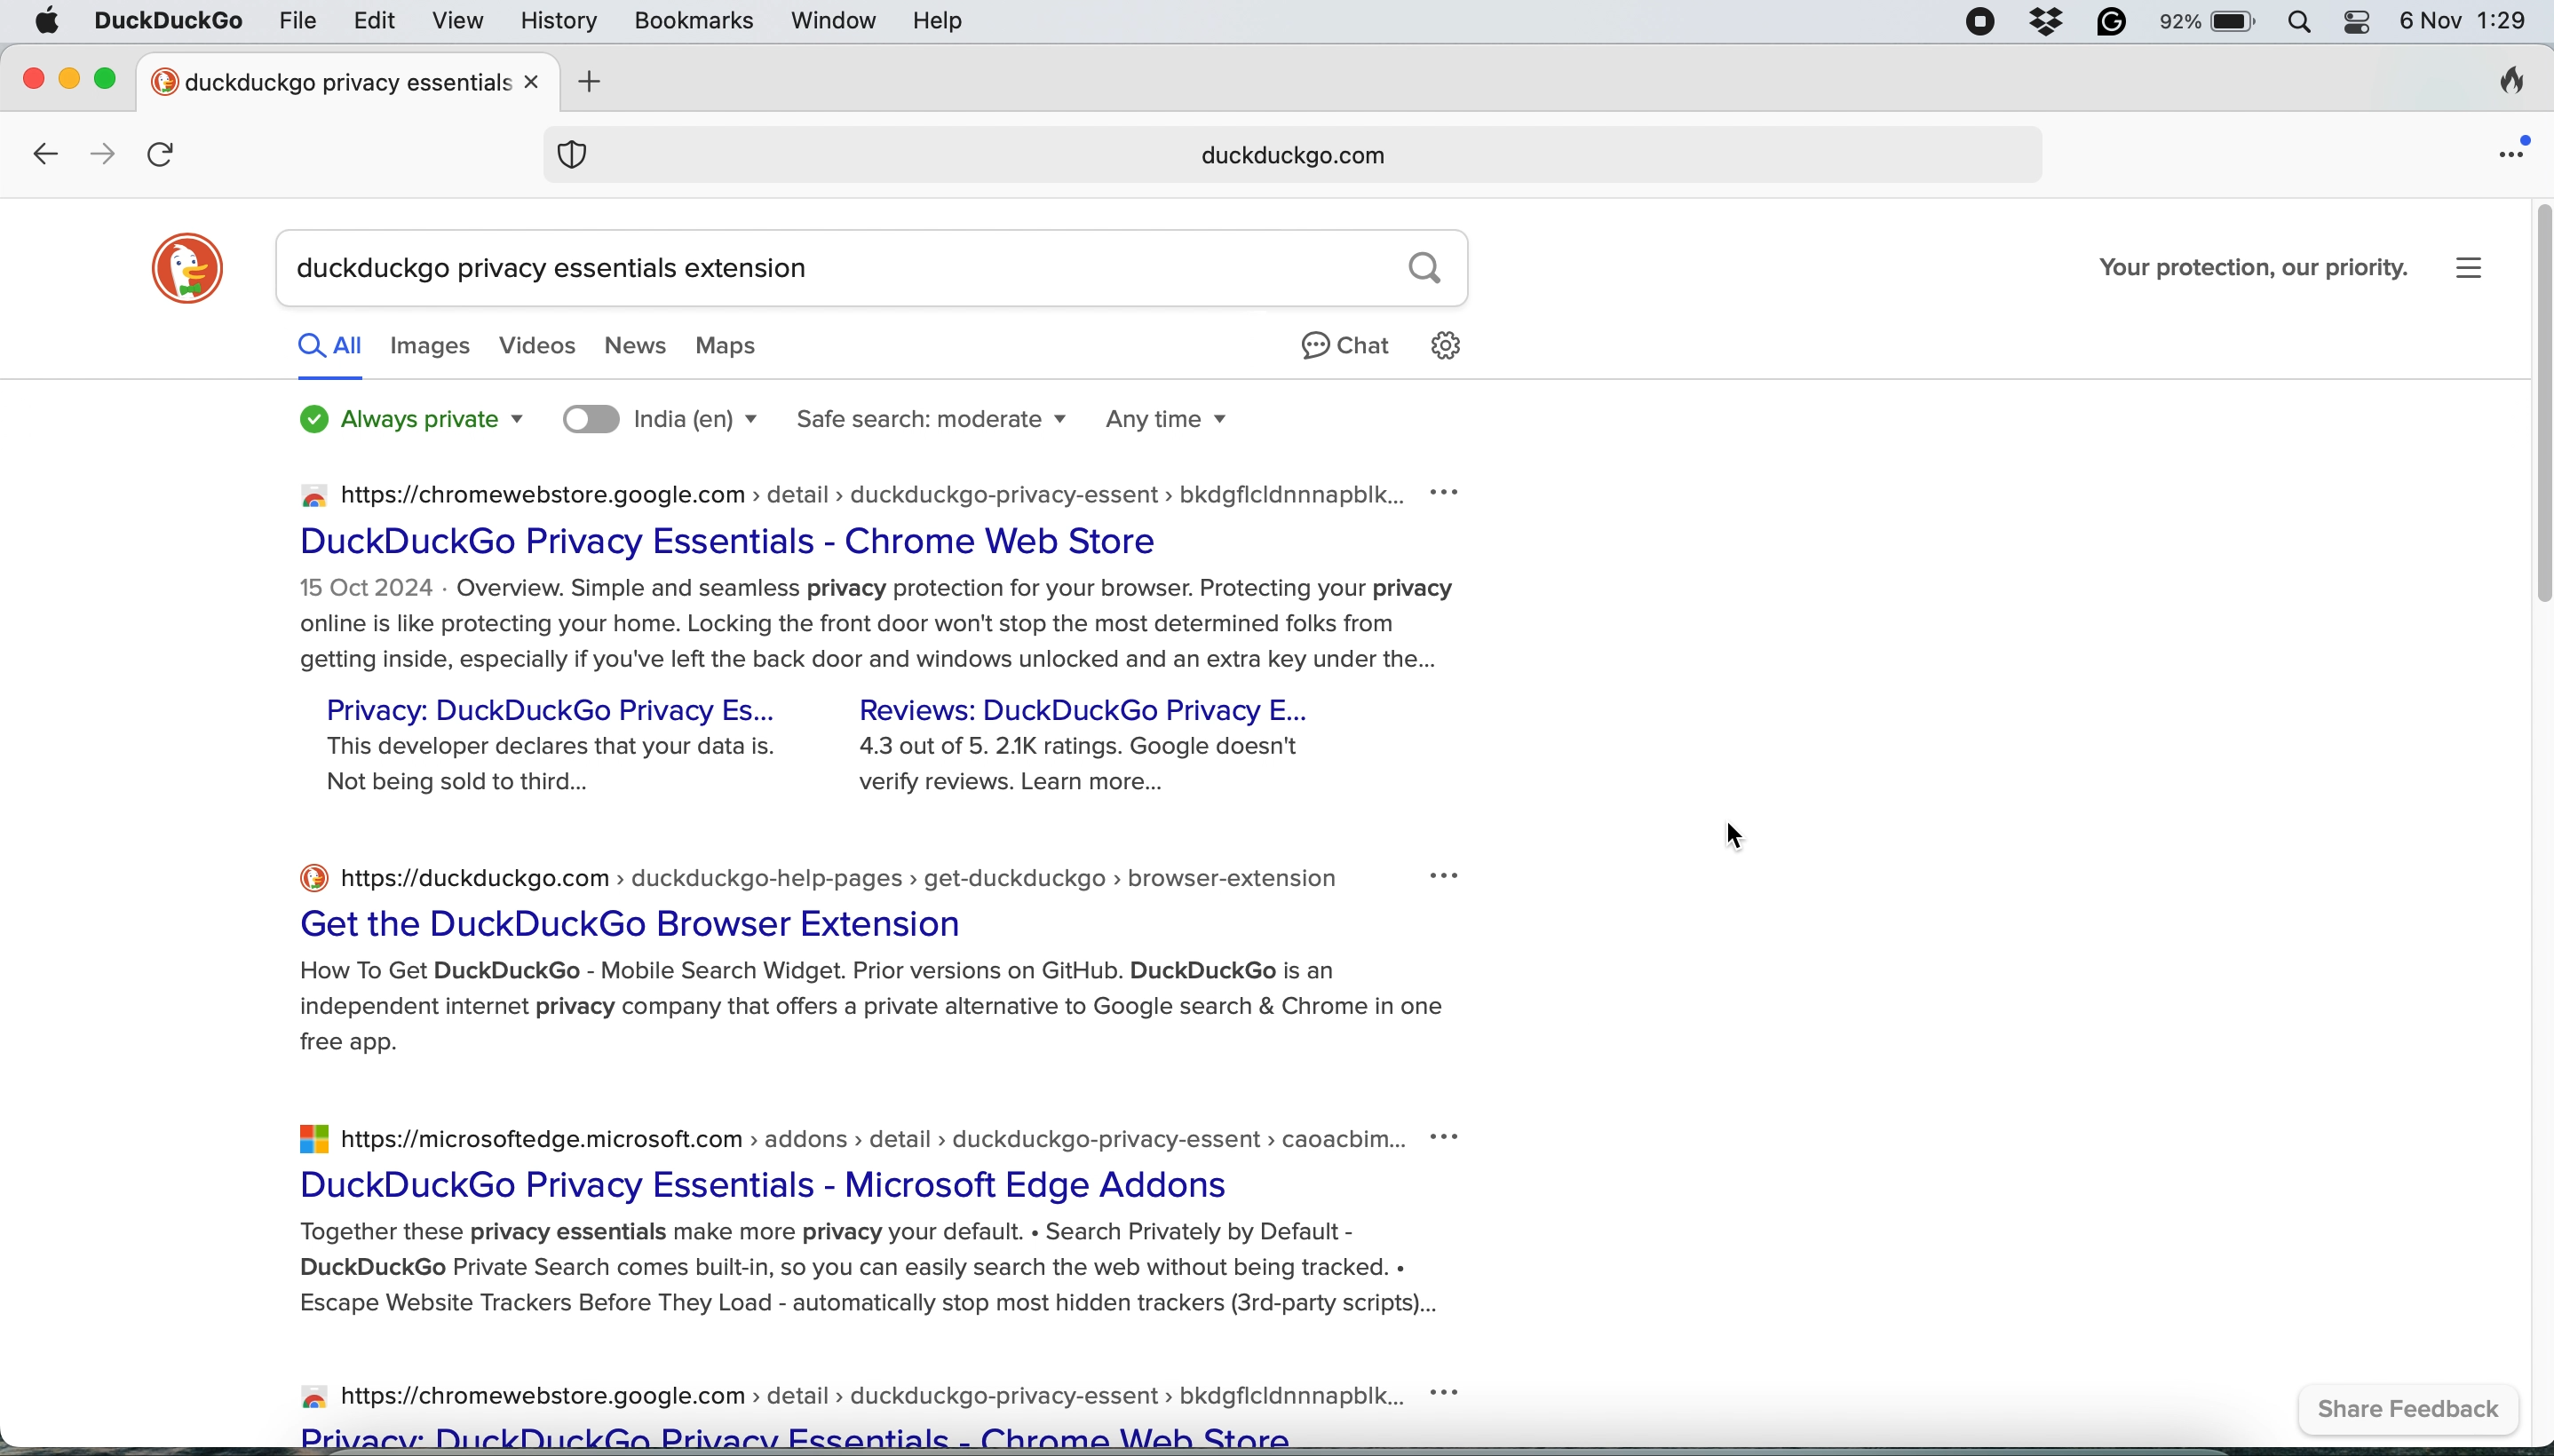  I want to click on location, so click(588, 422).